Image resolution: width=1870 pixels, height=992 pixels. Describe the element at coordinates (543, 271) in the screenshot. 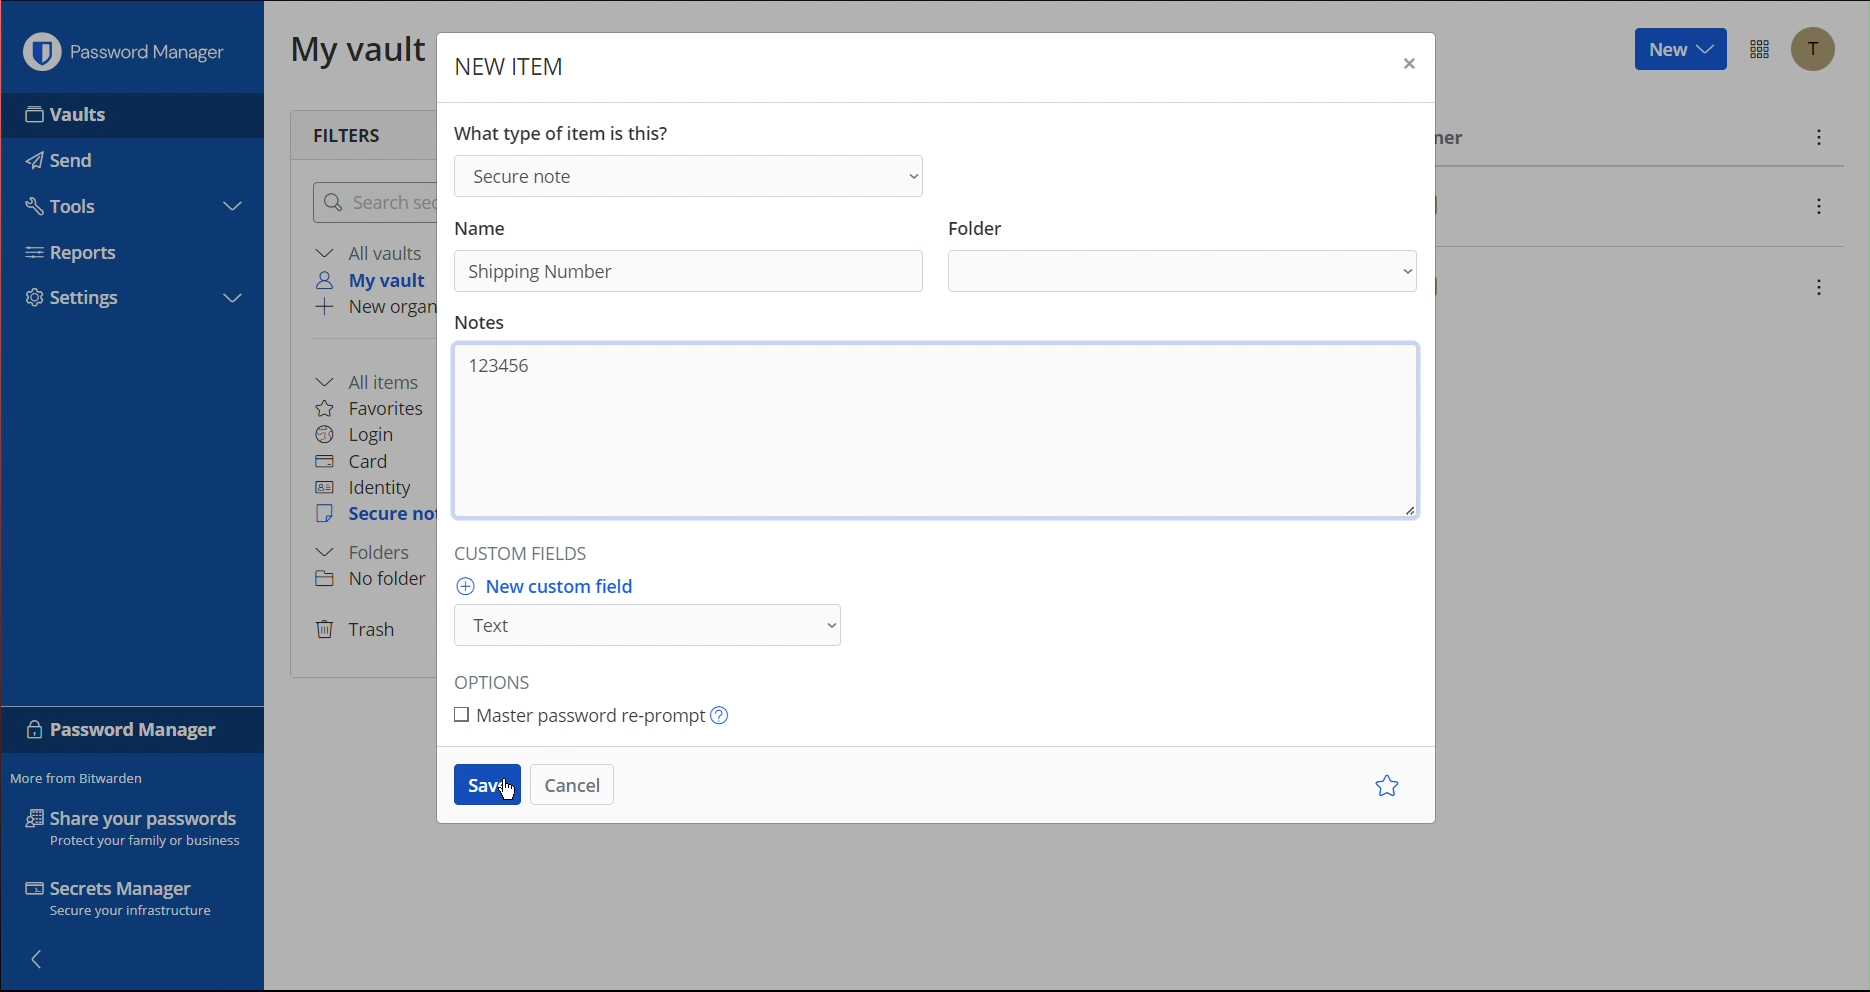

I see `Shipping Number` at that location.